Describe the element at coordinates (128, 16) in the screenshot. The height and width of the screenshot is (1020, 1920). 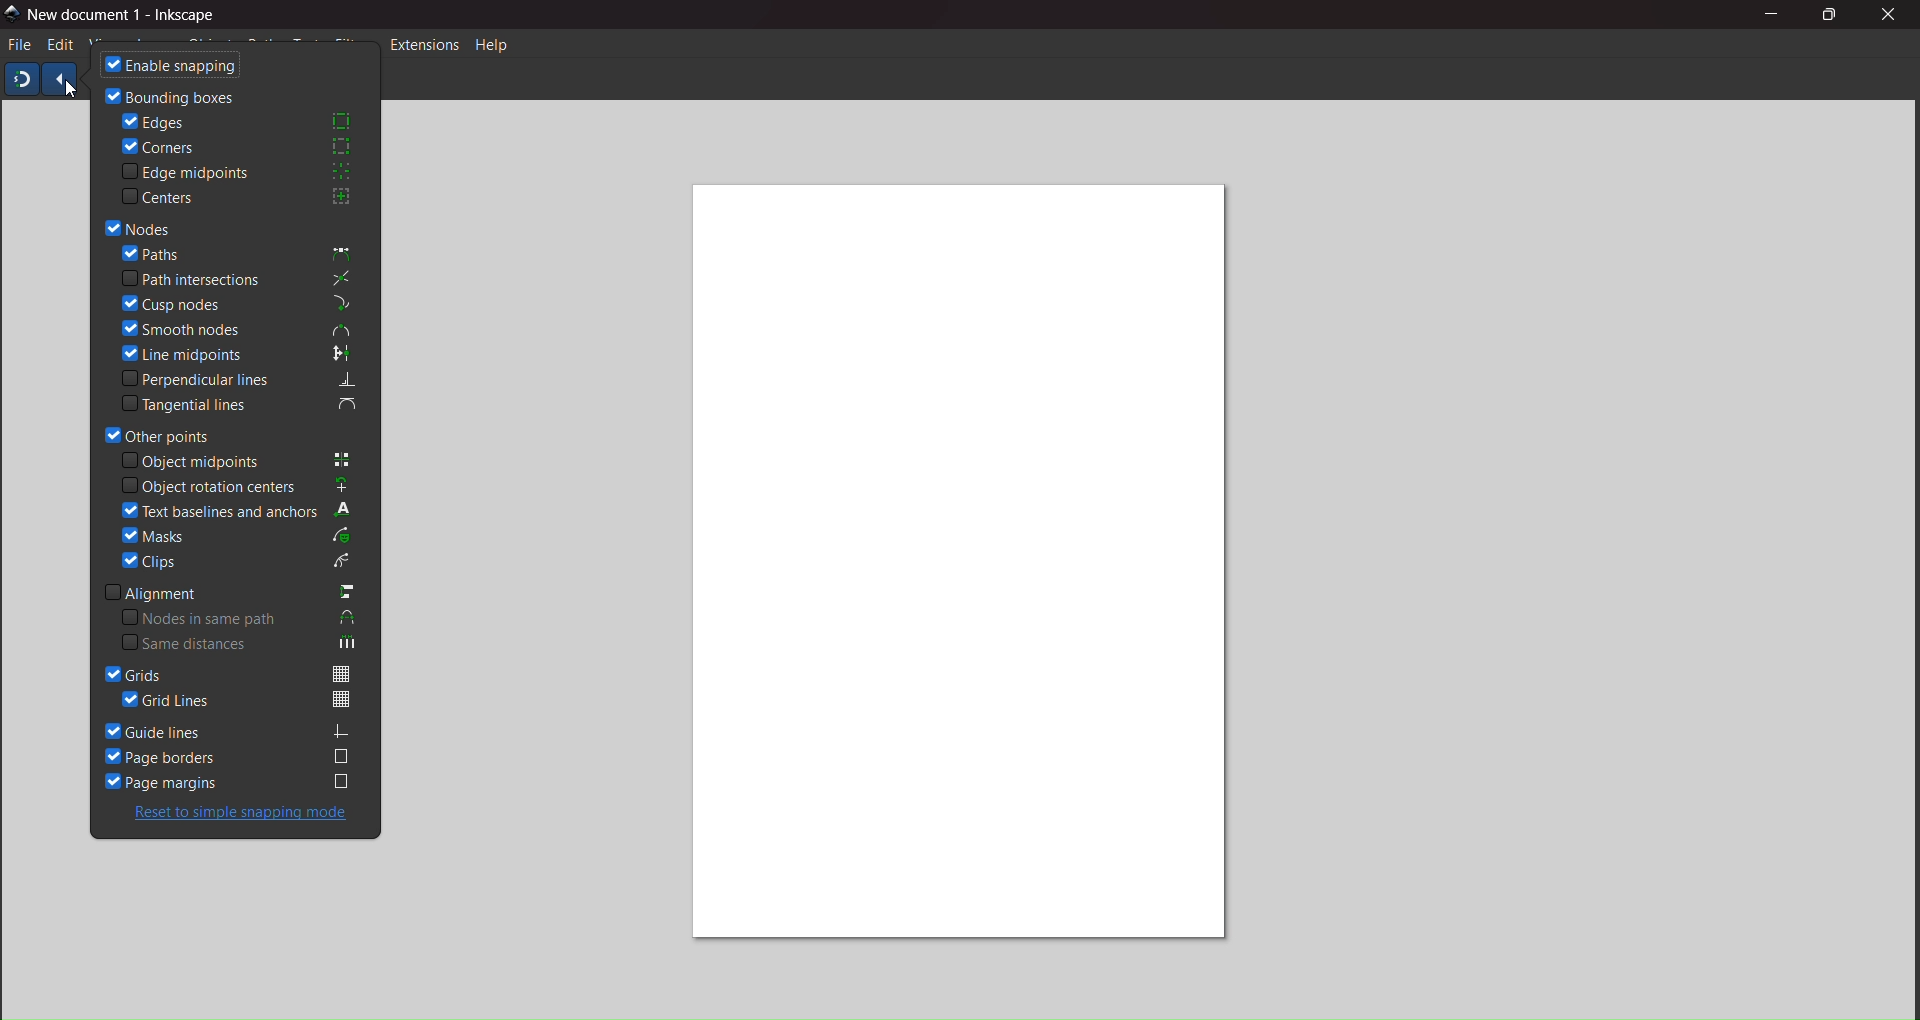
I see `Title` at that location.